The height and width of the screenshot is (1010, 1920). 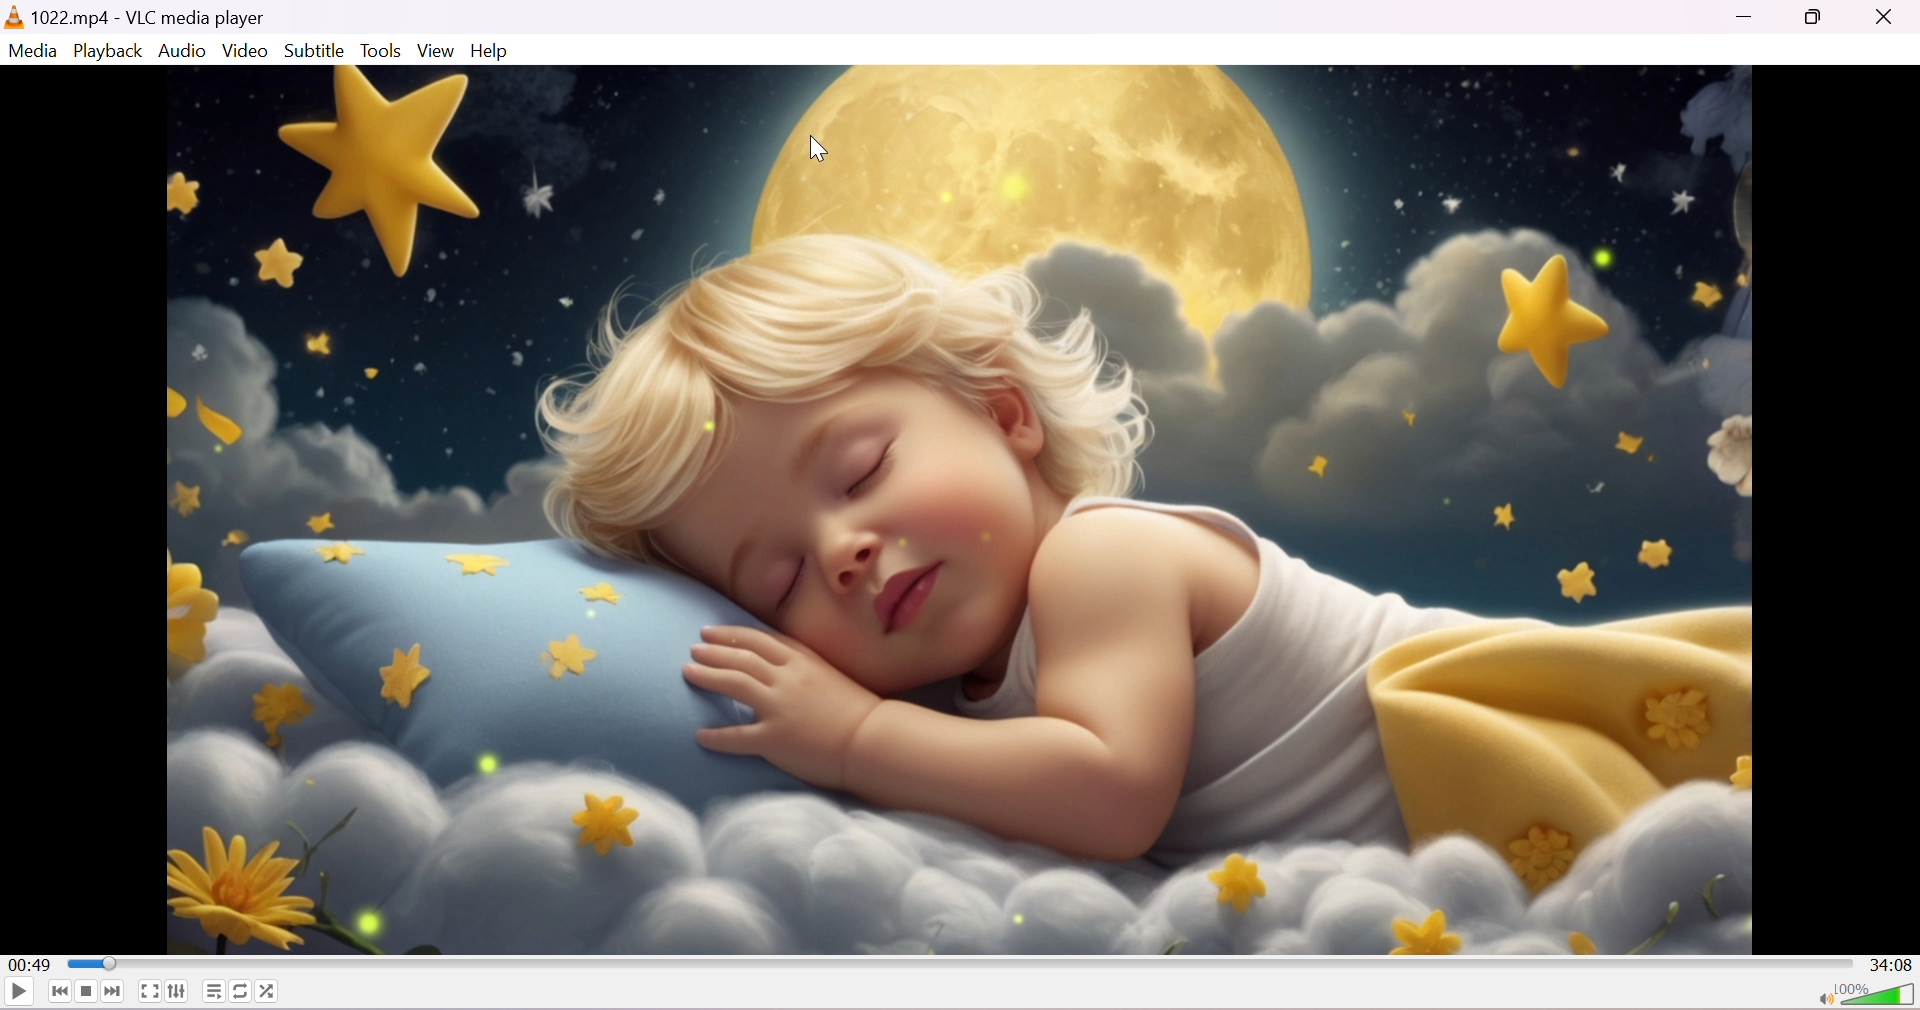 I want to click on Subtitle, so click(x=314, y=52).